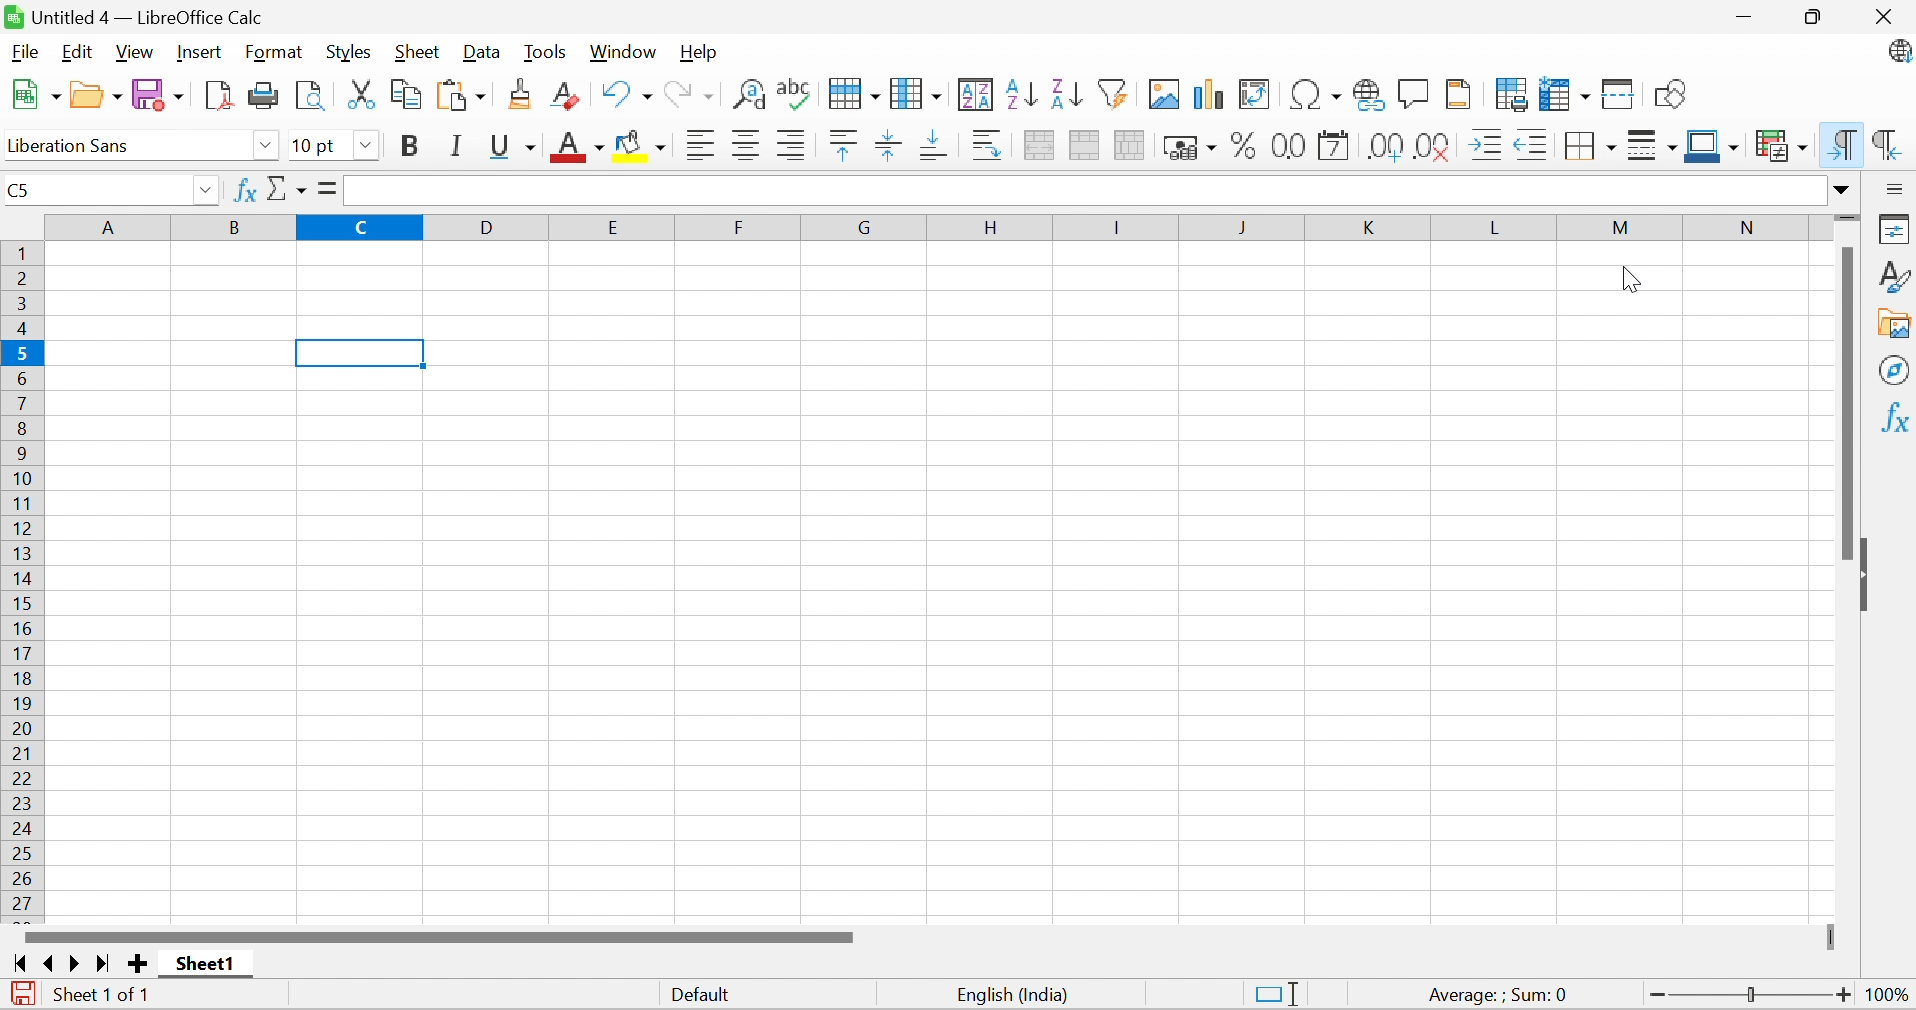  Describe the element at coordinates (852, 93) in the screenshot. I see `Row` at that location.